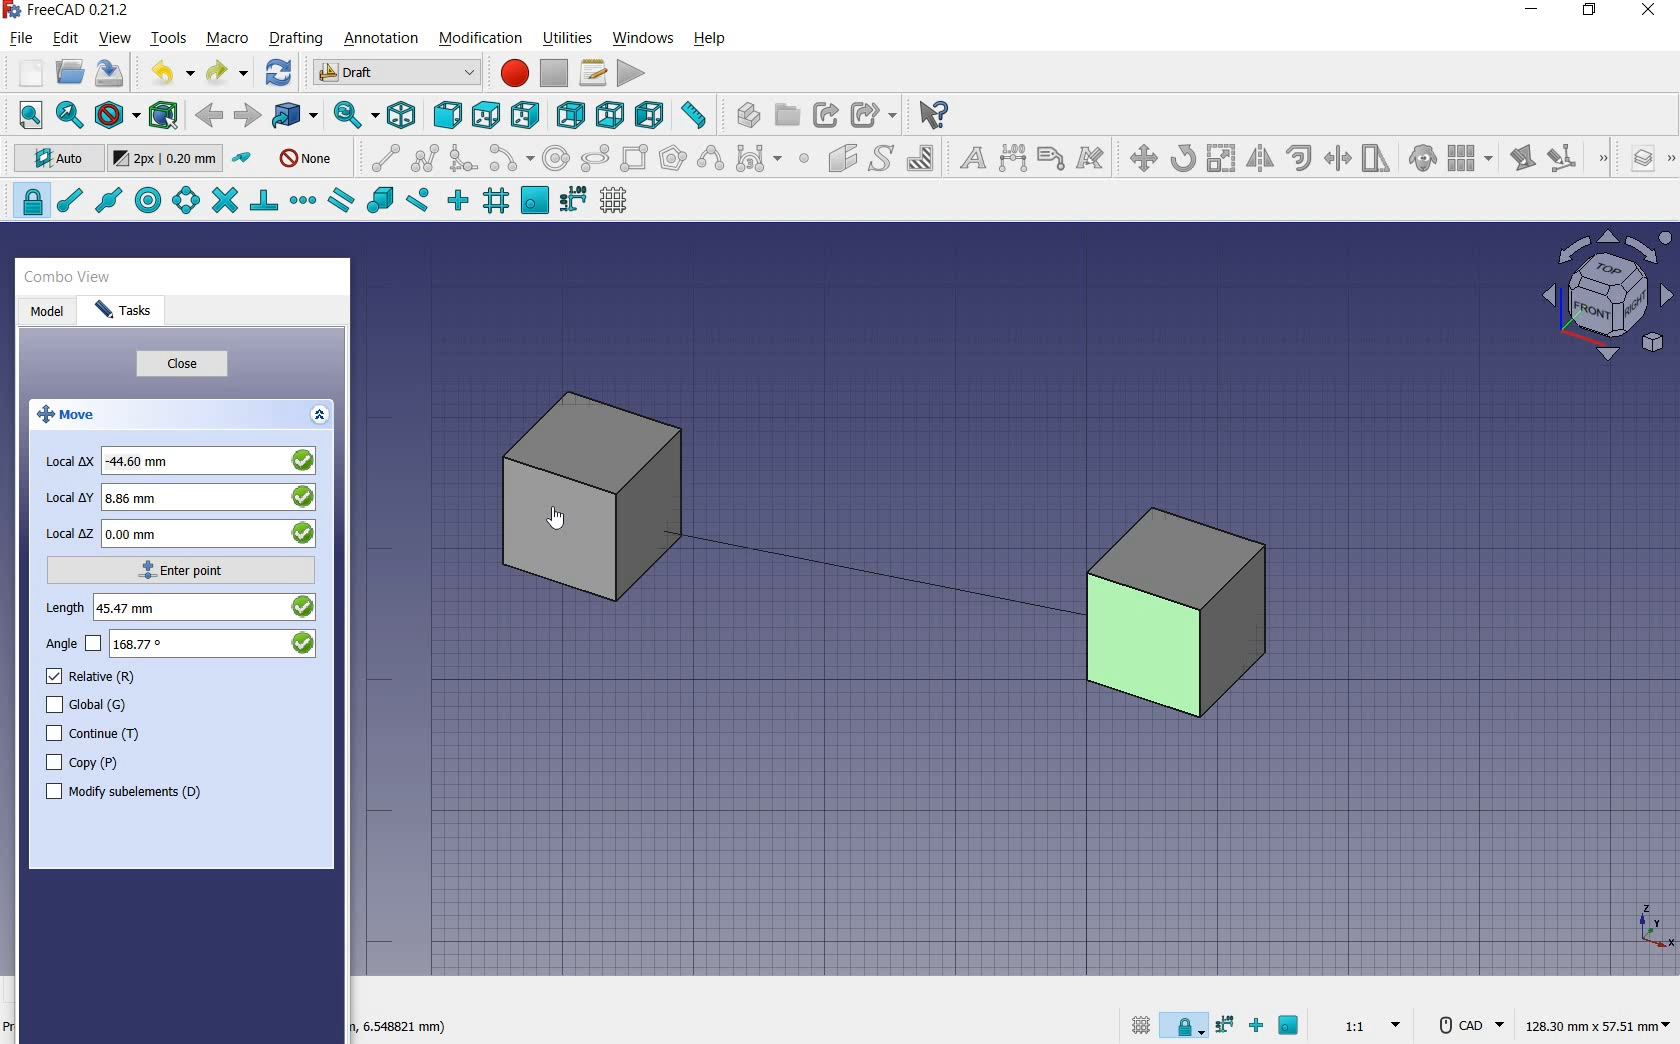 This screenshot has height=1044, width=1680. I want to click on snap special, so click(380, 200).